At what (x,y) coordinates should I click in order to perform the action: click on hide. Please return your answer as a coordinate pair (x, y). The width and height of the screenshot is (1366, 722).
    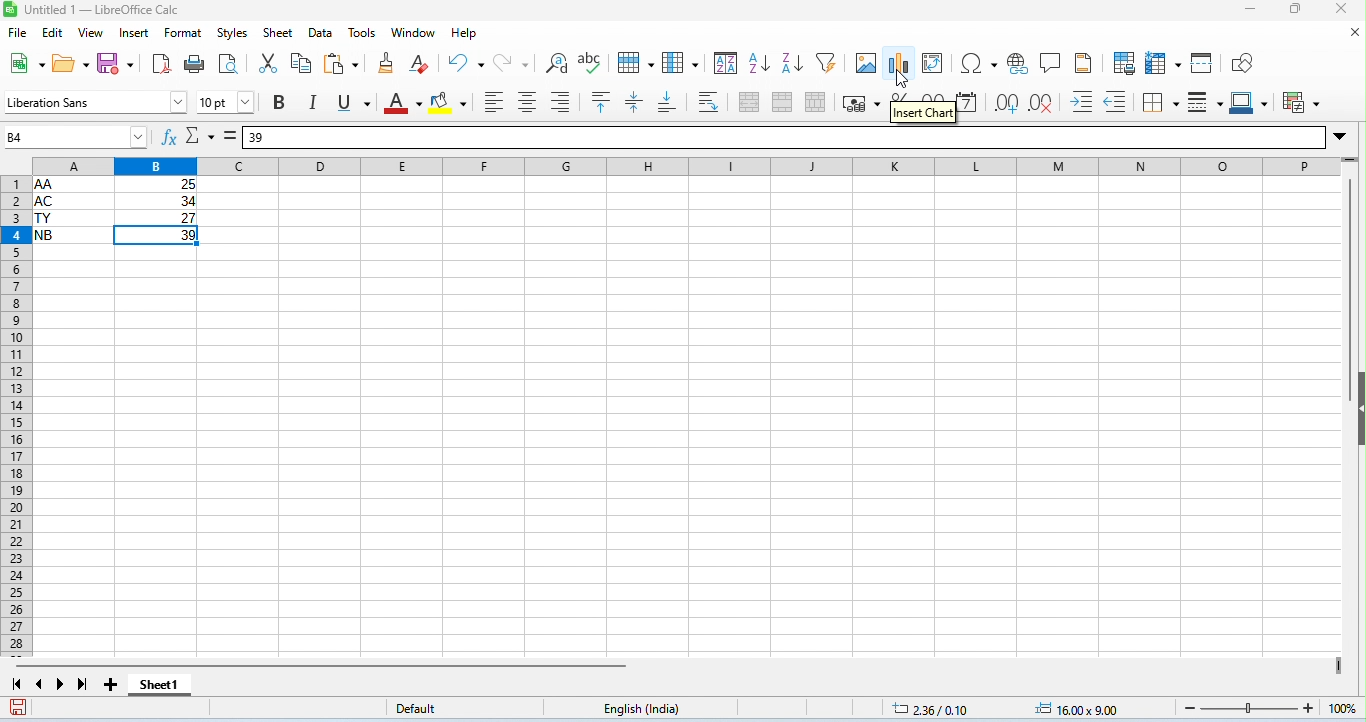
    Looking at the image, I should click on (1357, 410).